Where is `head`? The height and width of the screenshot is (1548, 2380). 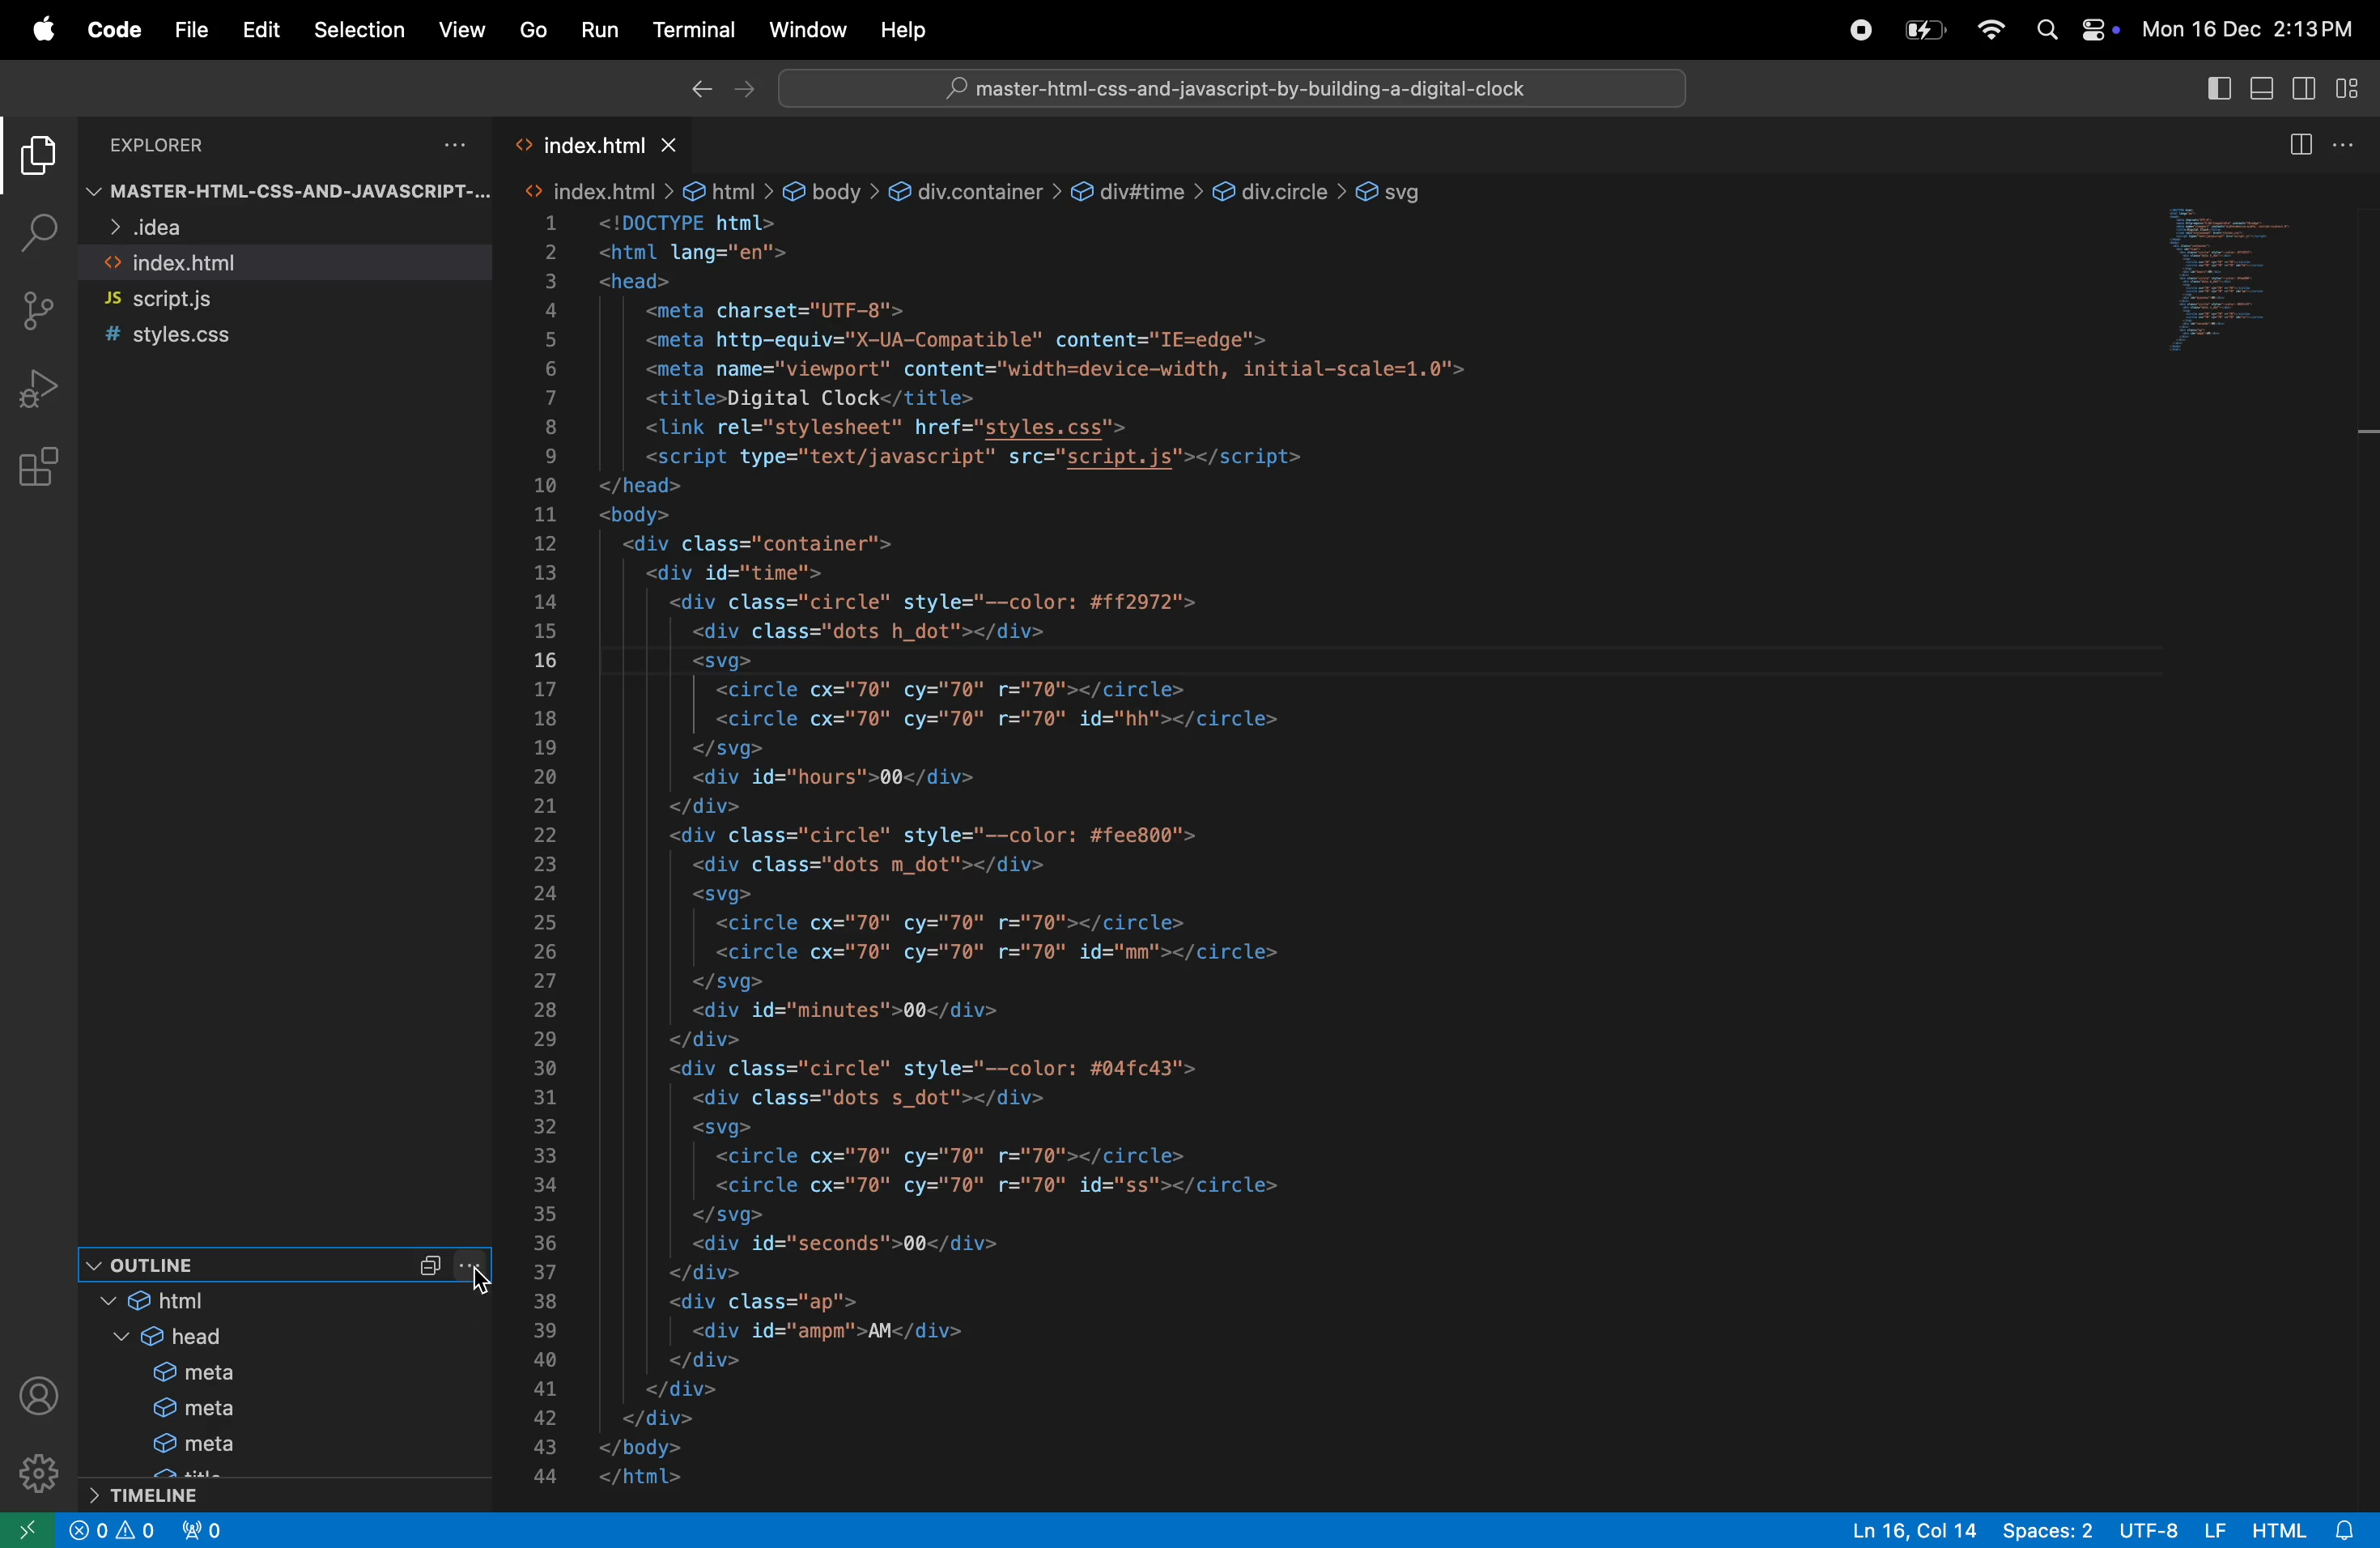
head is located at coordinates (282, 1337).